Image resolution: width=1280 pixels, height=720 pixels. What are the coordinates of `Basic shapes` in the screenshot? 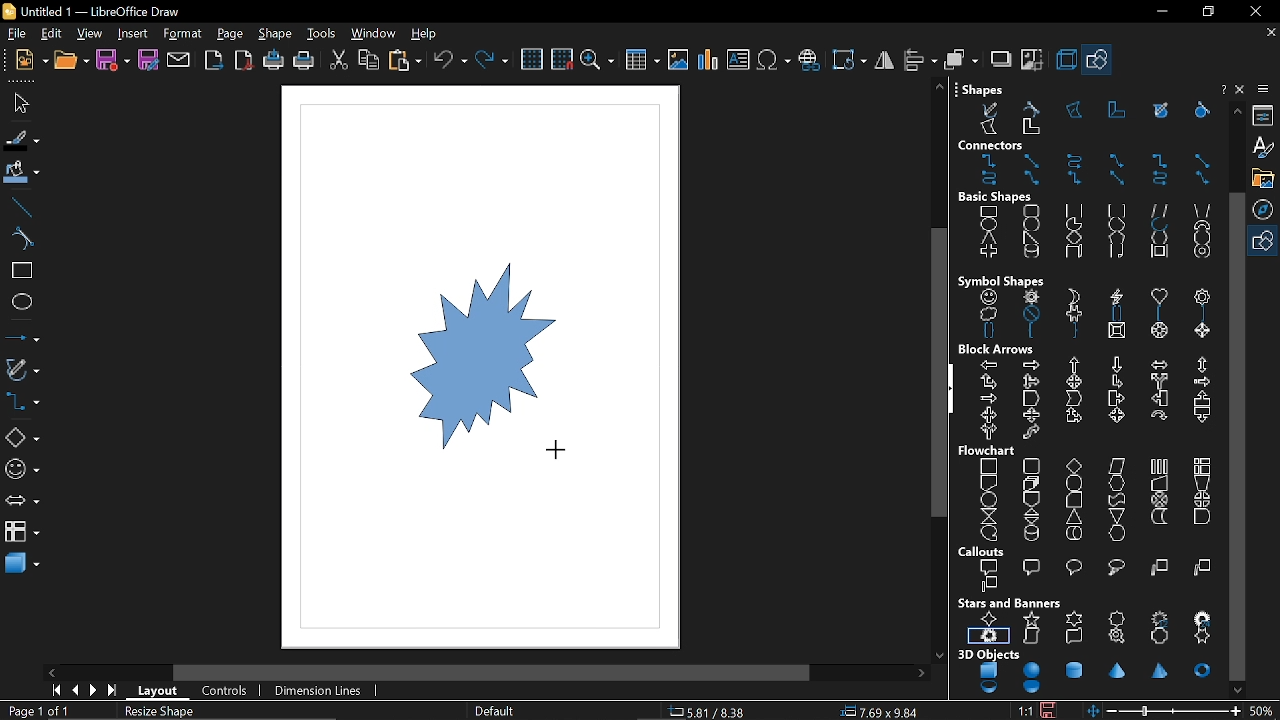 It's located at (22, 439).